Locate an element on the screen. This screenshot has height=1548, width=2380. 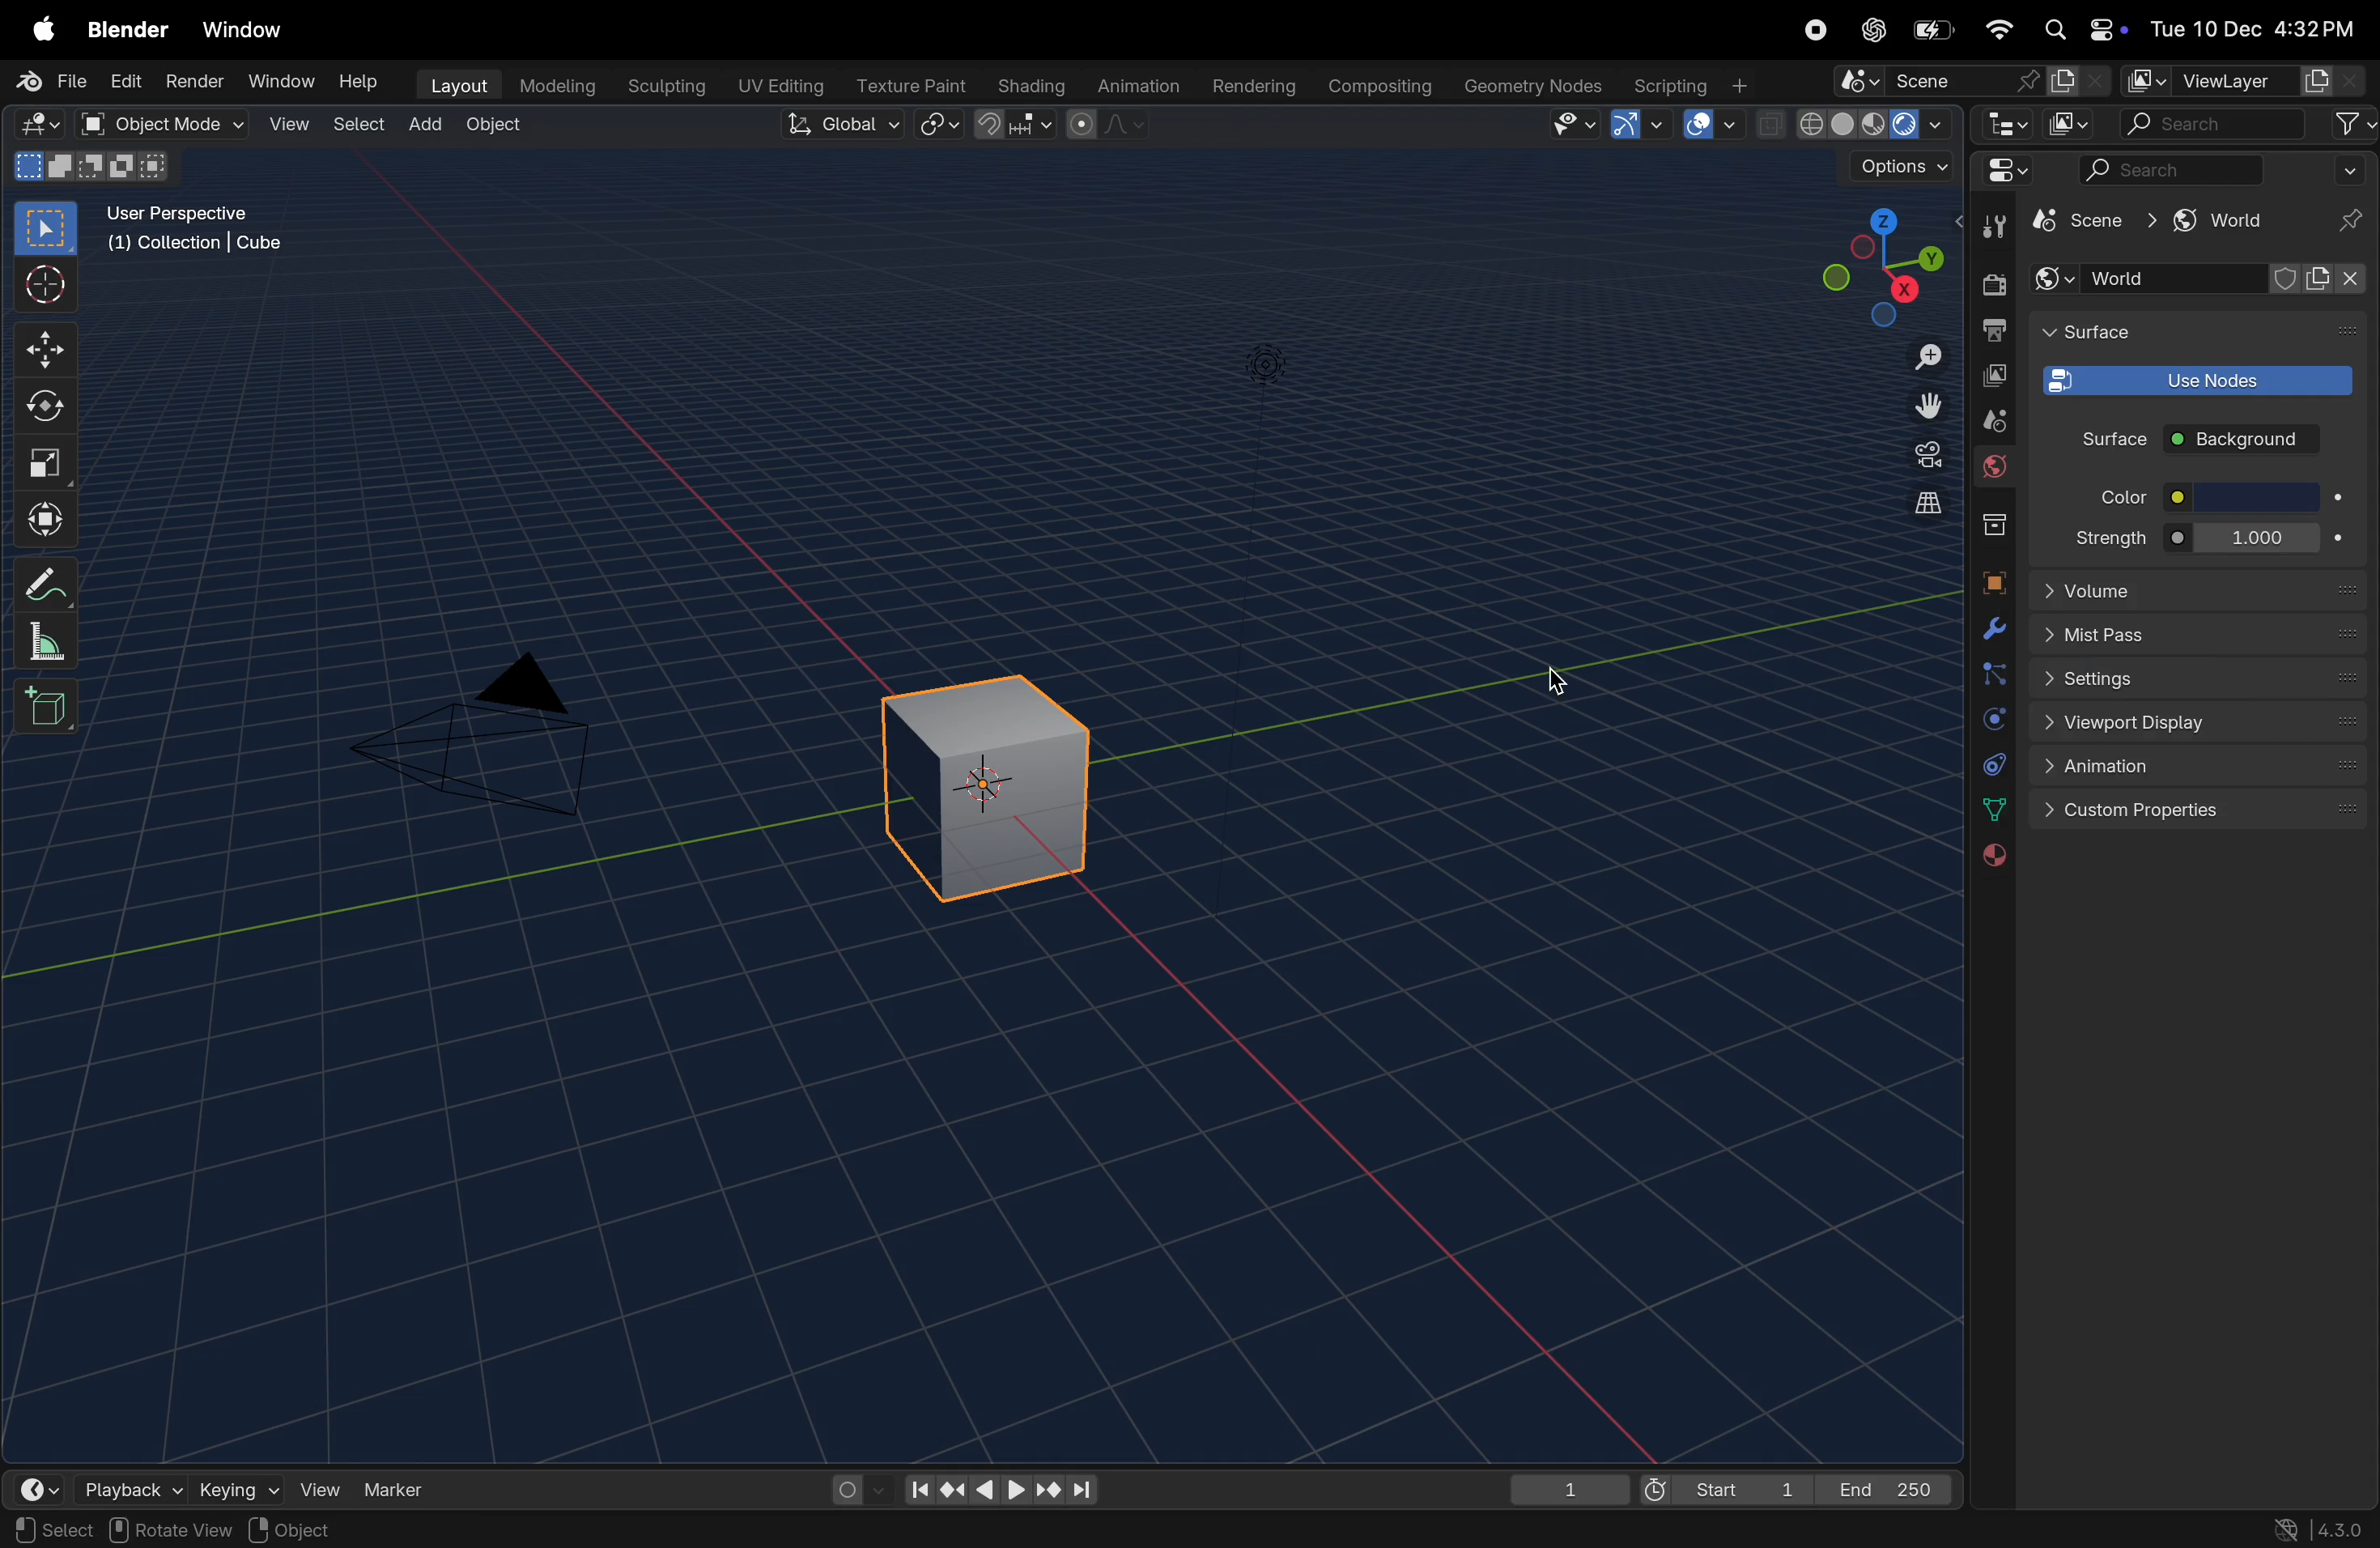
mist pass is located at coordinates (2202, 635).